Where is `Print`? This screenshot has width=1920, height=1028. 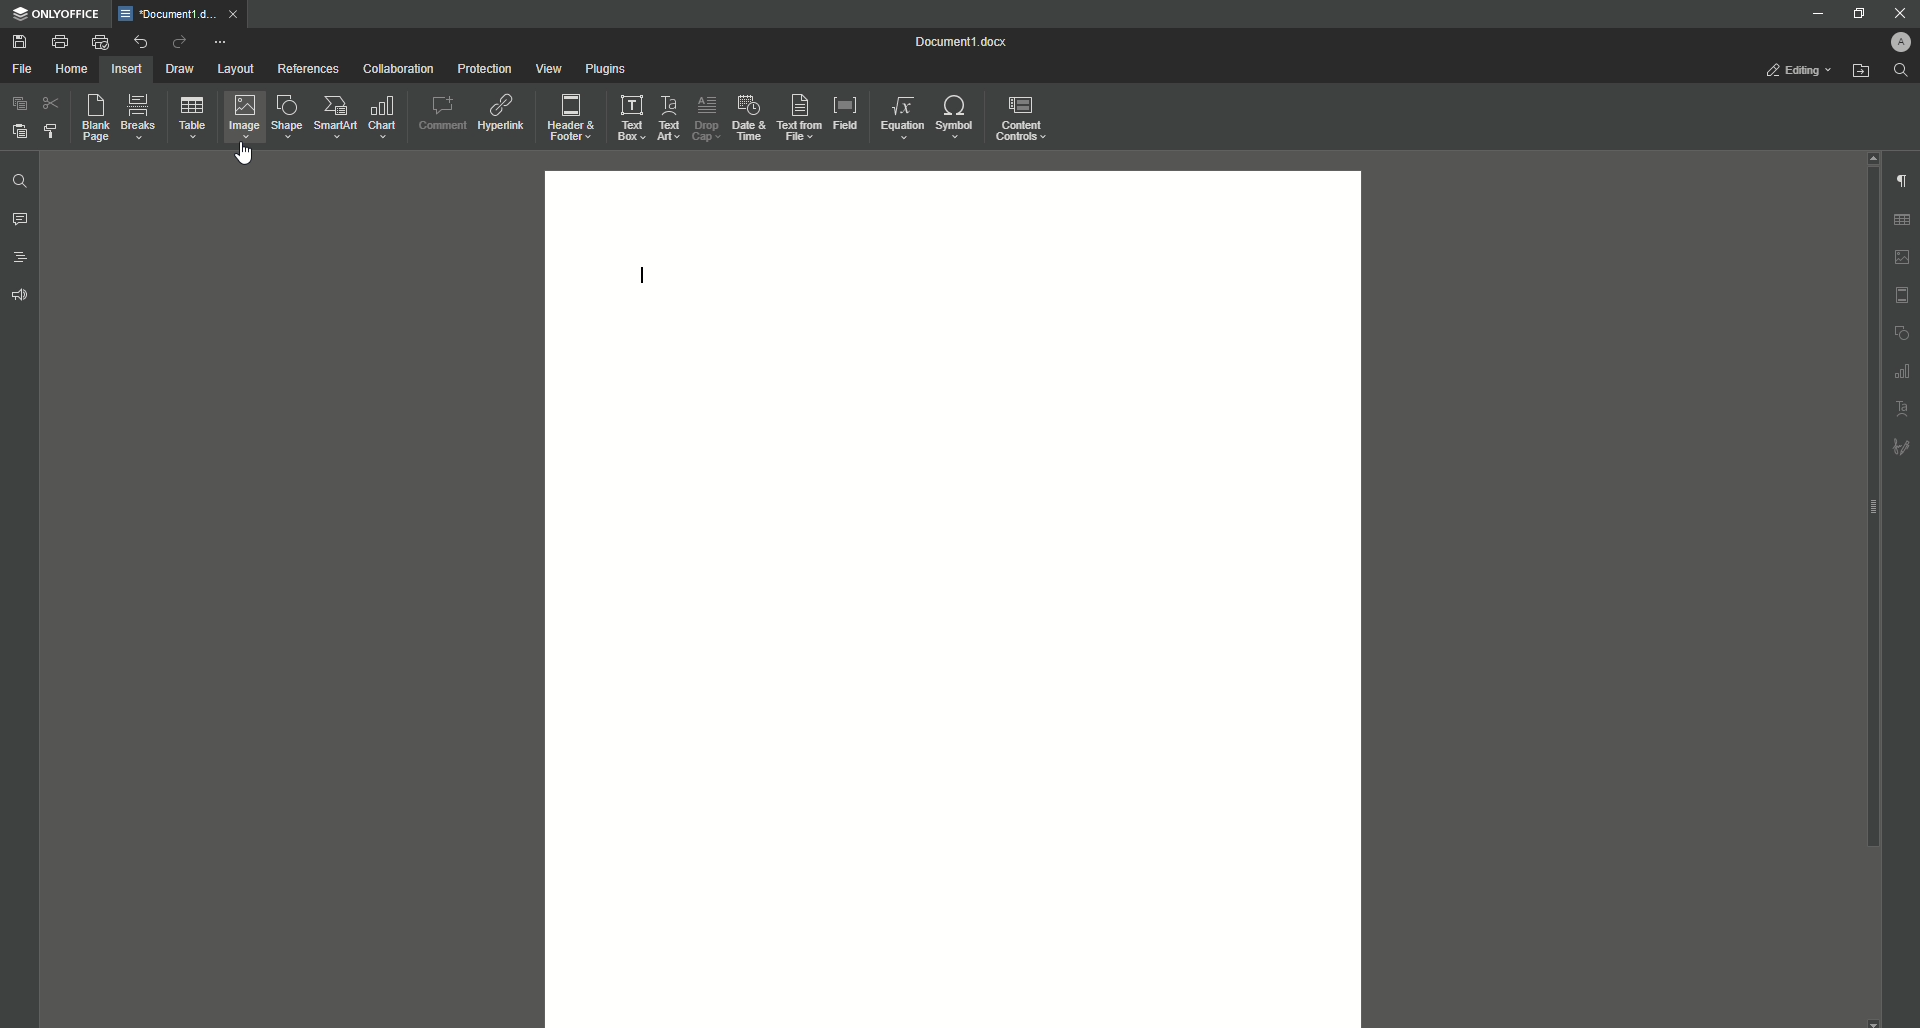 Print is located at coordinates (58, 42).